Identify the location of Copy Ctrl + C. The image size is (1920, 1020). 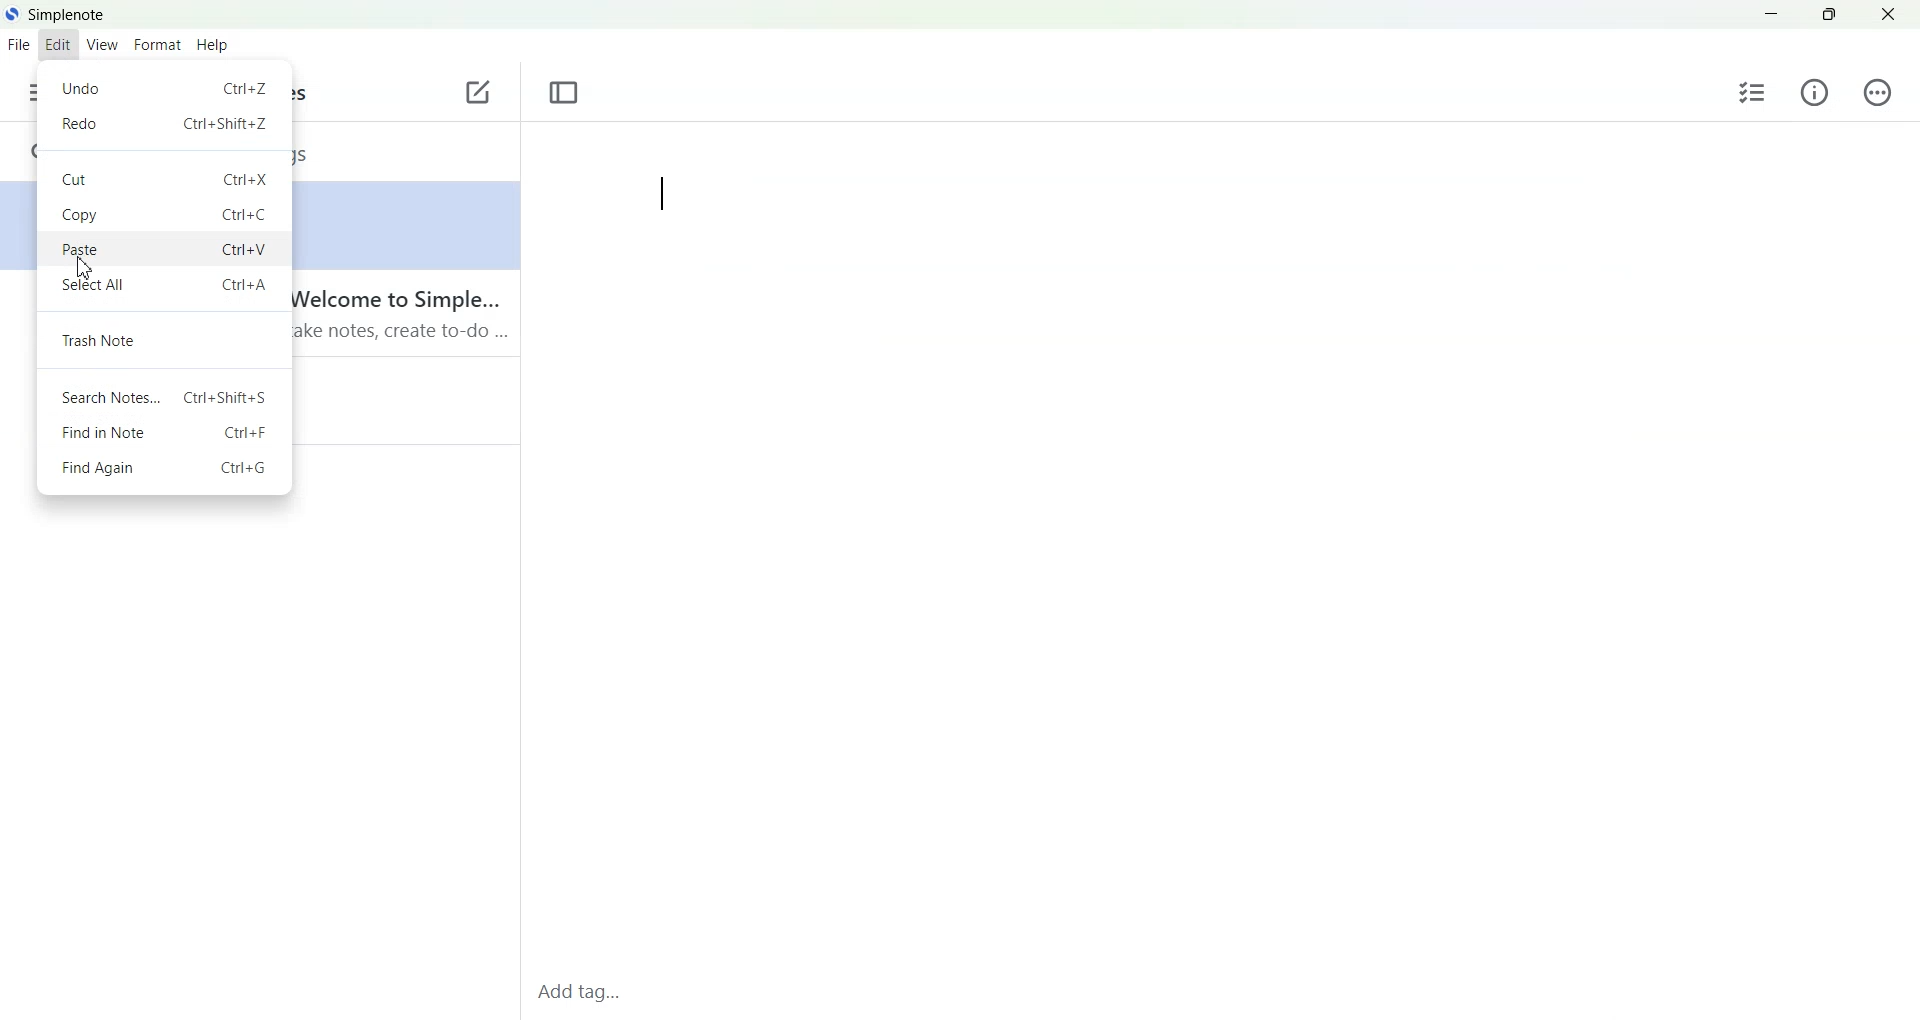
(164, 213).